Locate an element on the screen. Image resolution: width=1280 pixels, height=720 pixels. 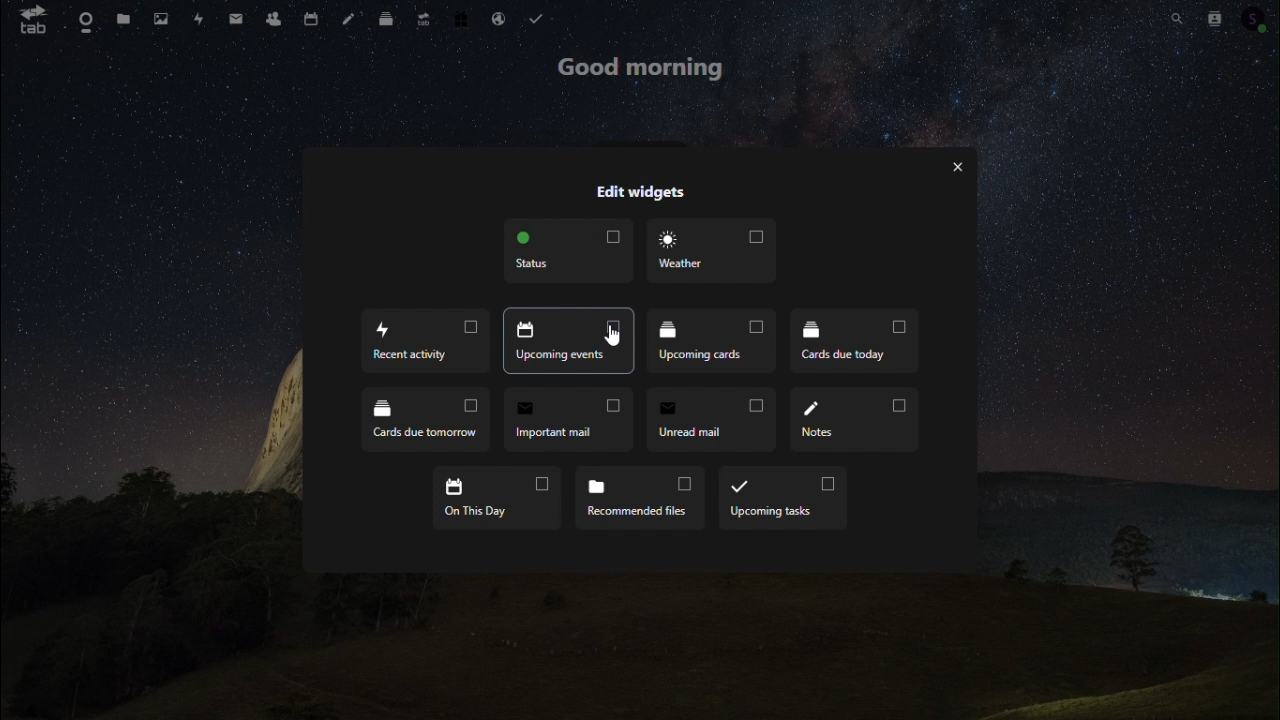
upcoming tasks is located at coordinates (782, 497).